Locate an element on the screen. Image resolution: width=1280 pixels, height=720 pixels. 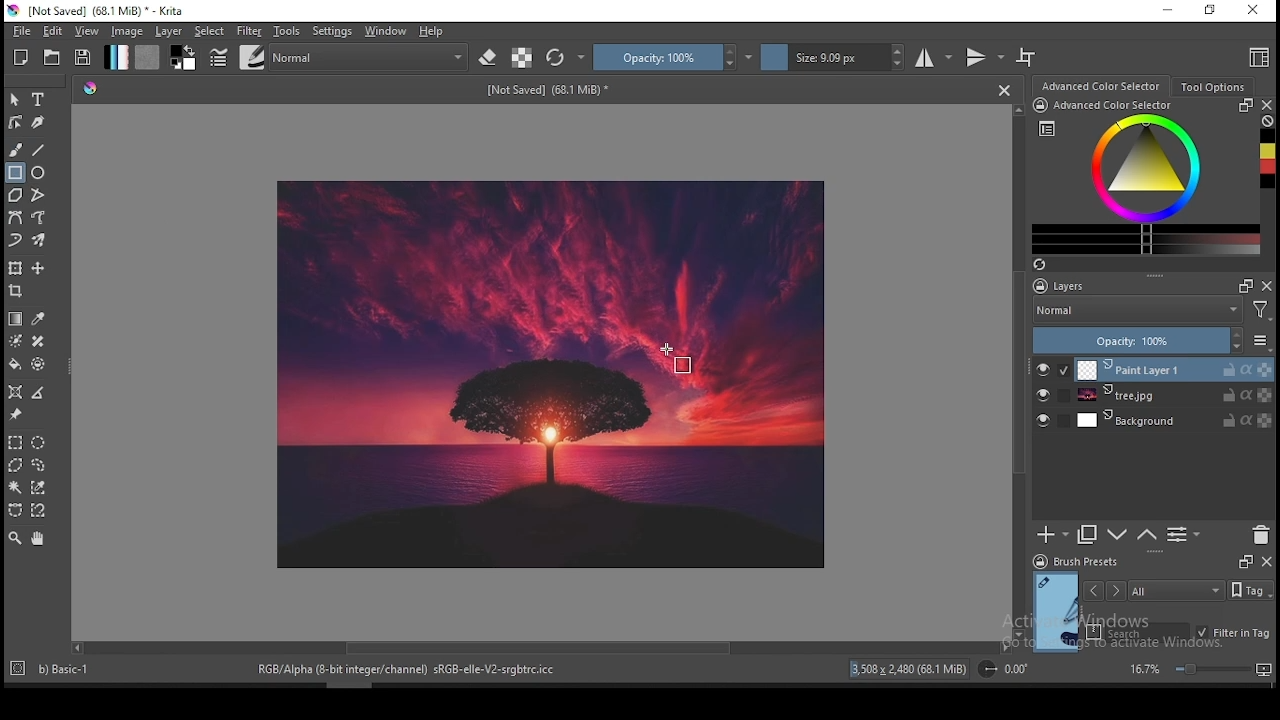
Close is located at coordinates (1004, 90).